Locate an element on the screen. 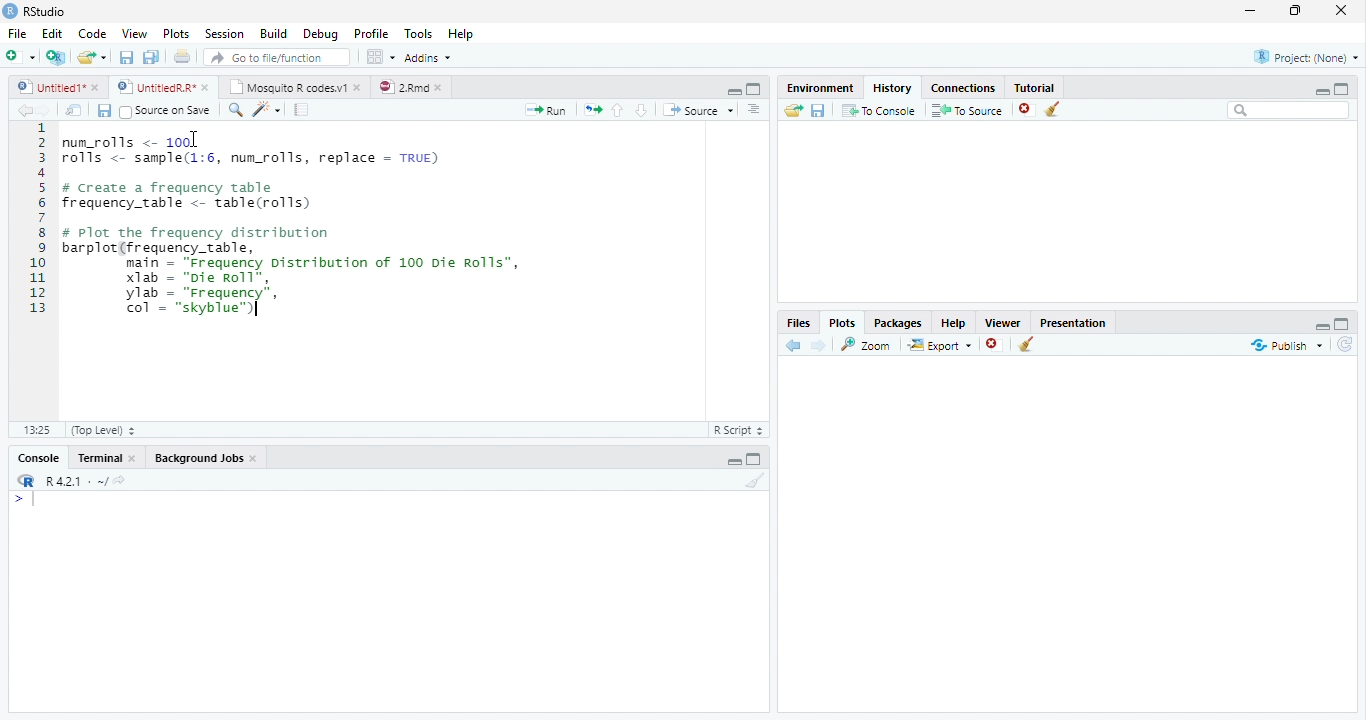 This screenshot has height=720, width=1366. Find/Replace is located at coordinates (233, 110).